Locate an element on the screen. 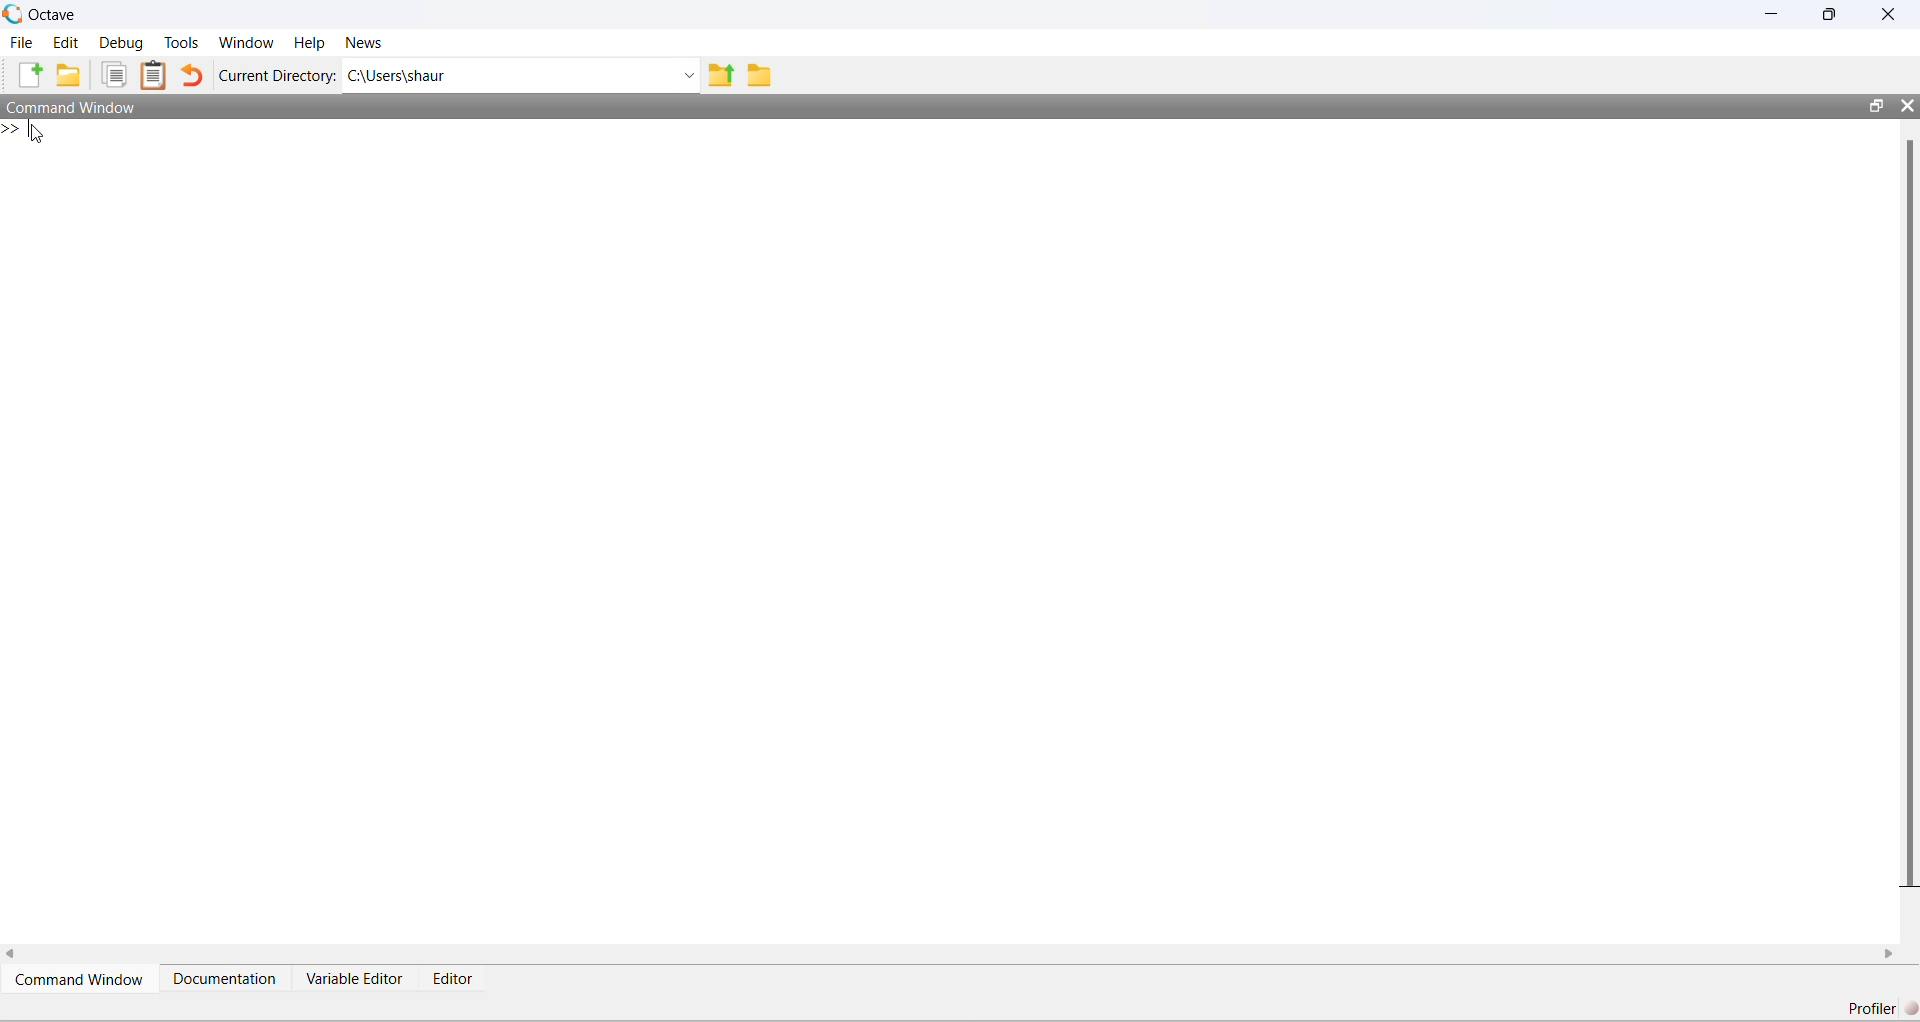  Open an existing file in editor is located at coordinates (68, 75).